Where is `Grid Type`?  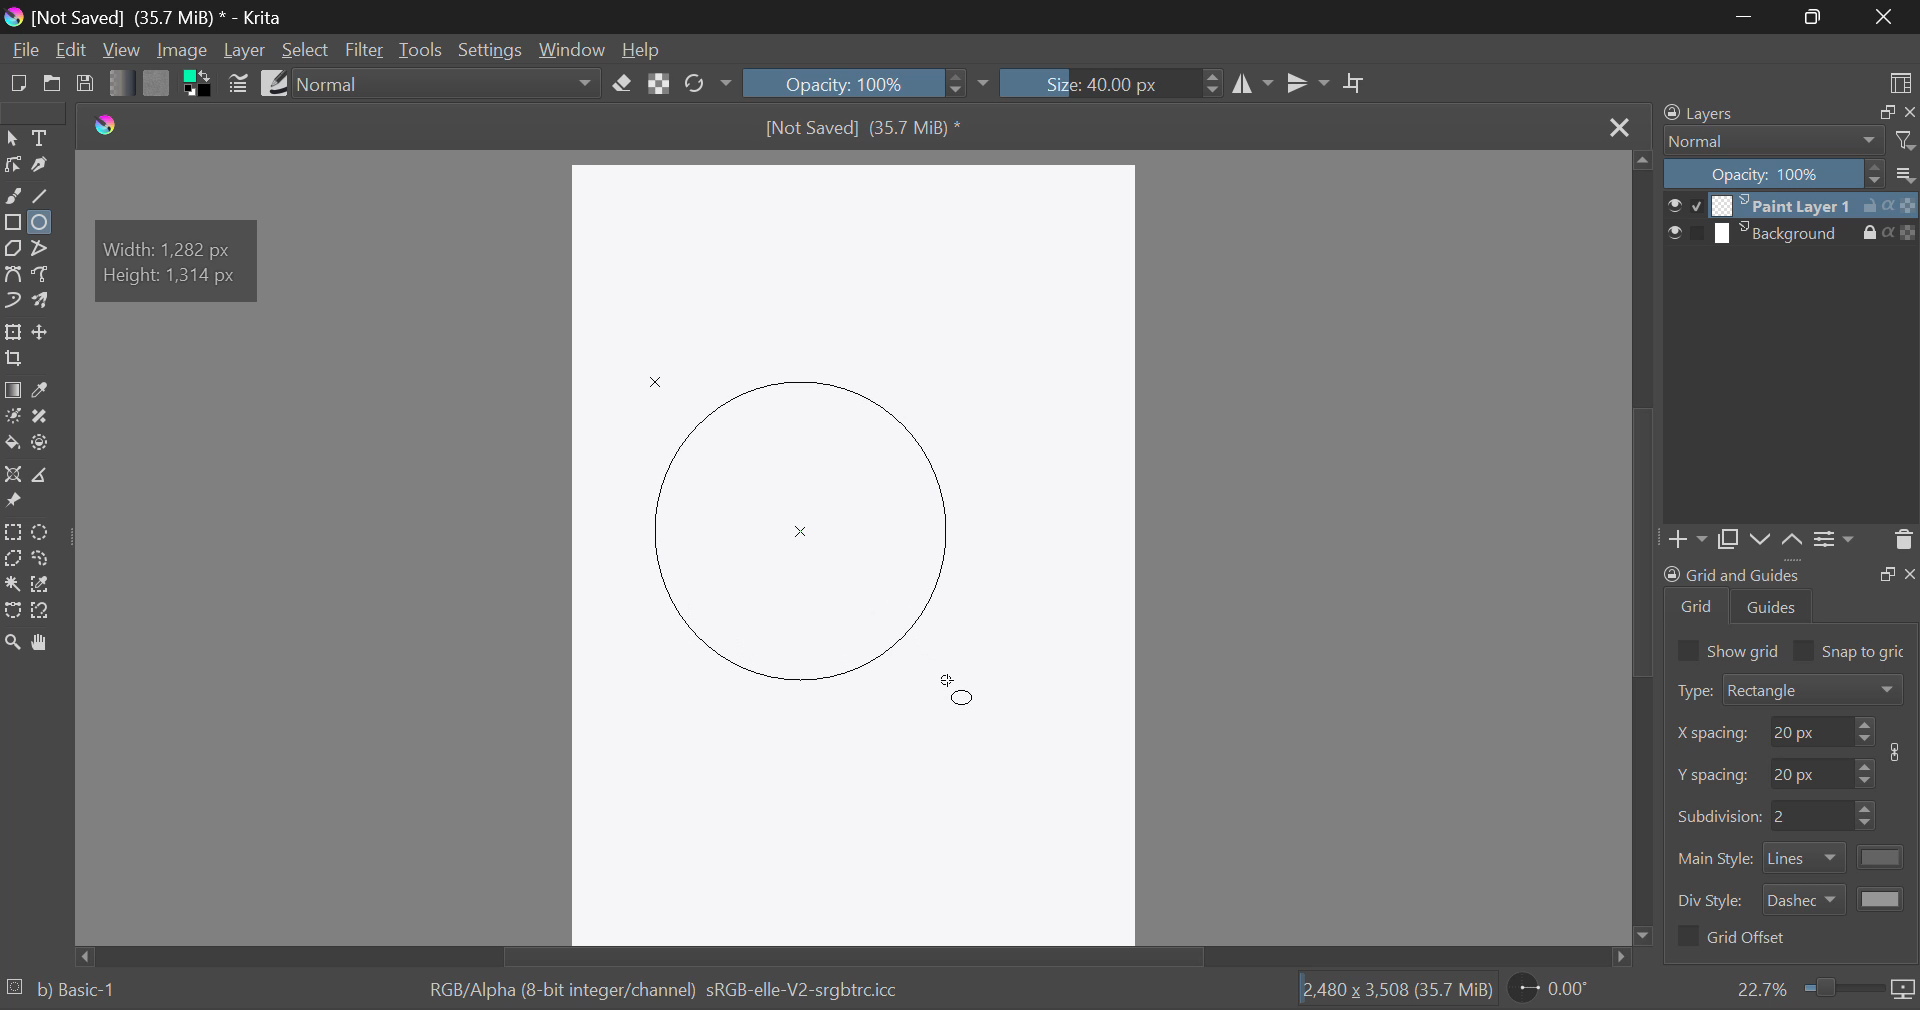
Grid Type is located at coordinates (1792, 692).